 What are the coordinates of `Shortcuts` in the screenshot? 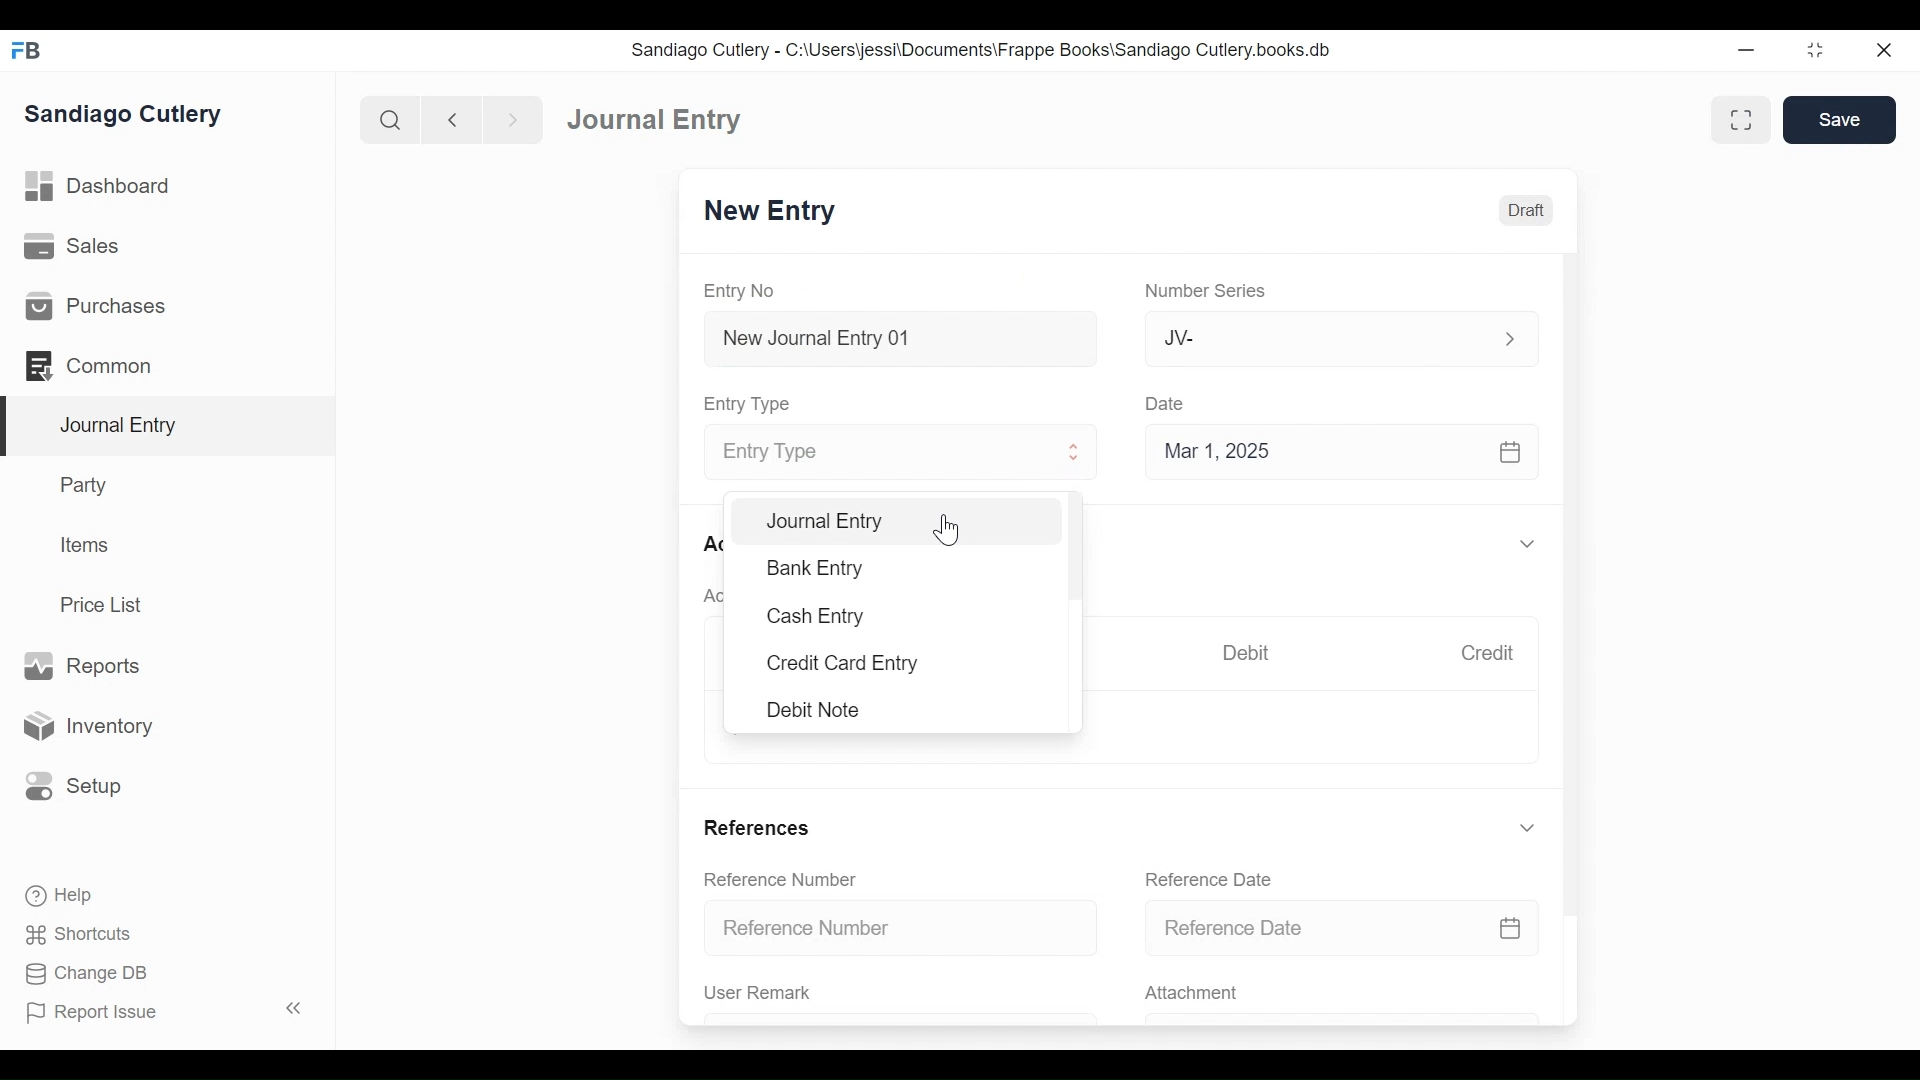 It's located at (69, 935).